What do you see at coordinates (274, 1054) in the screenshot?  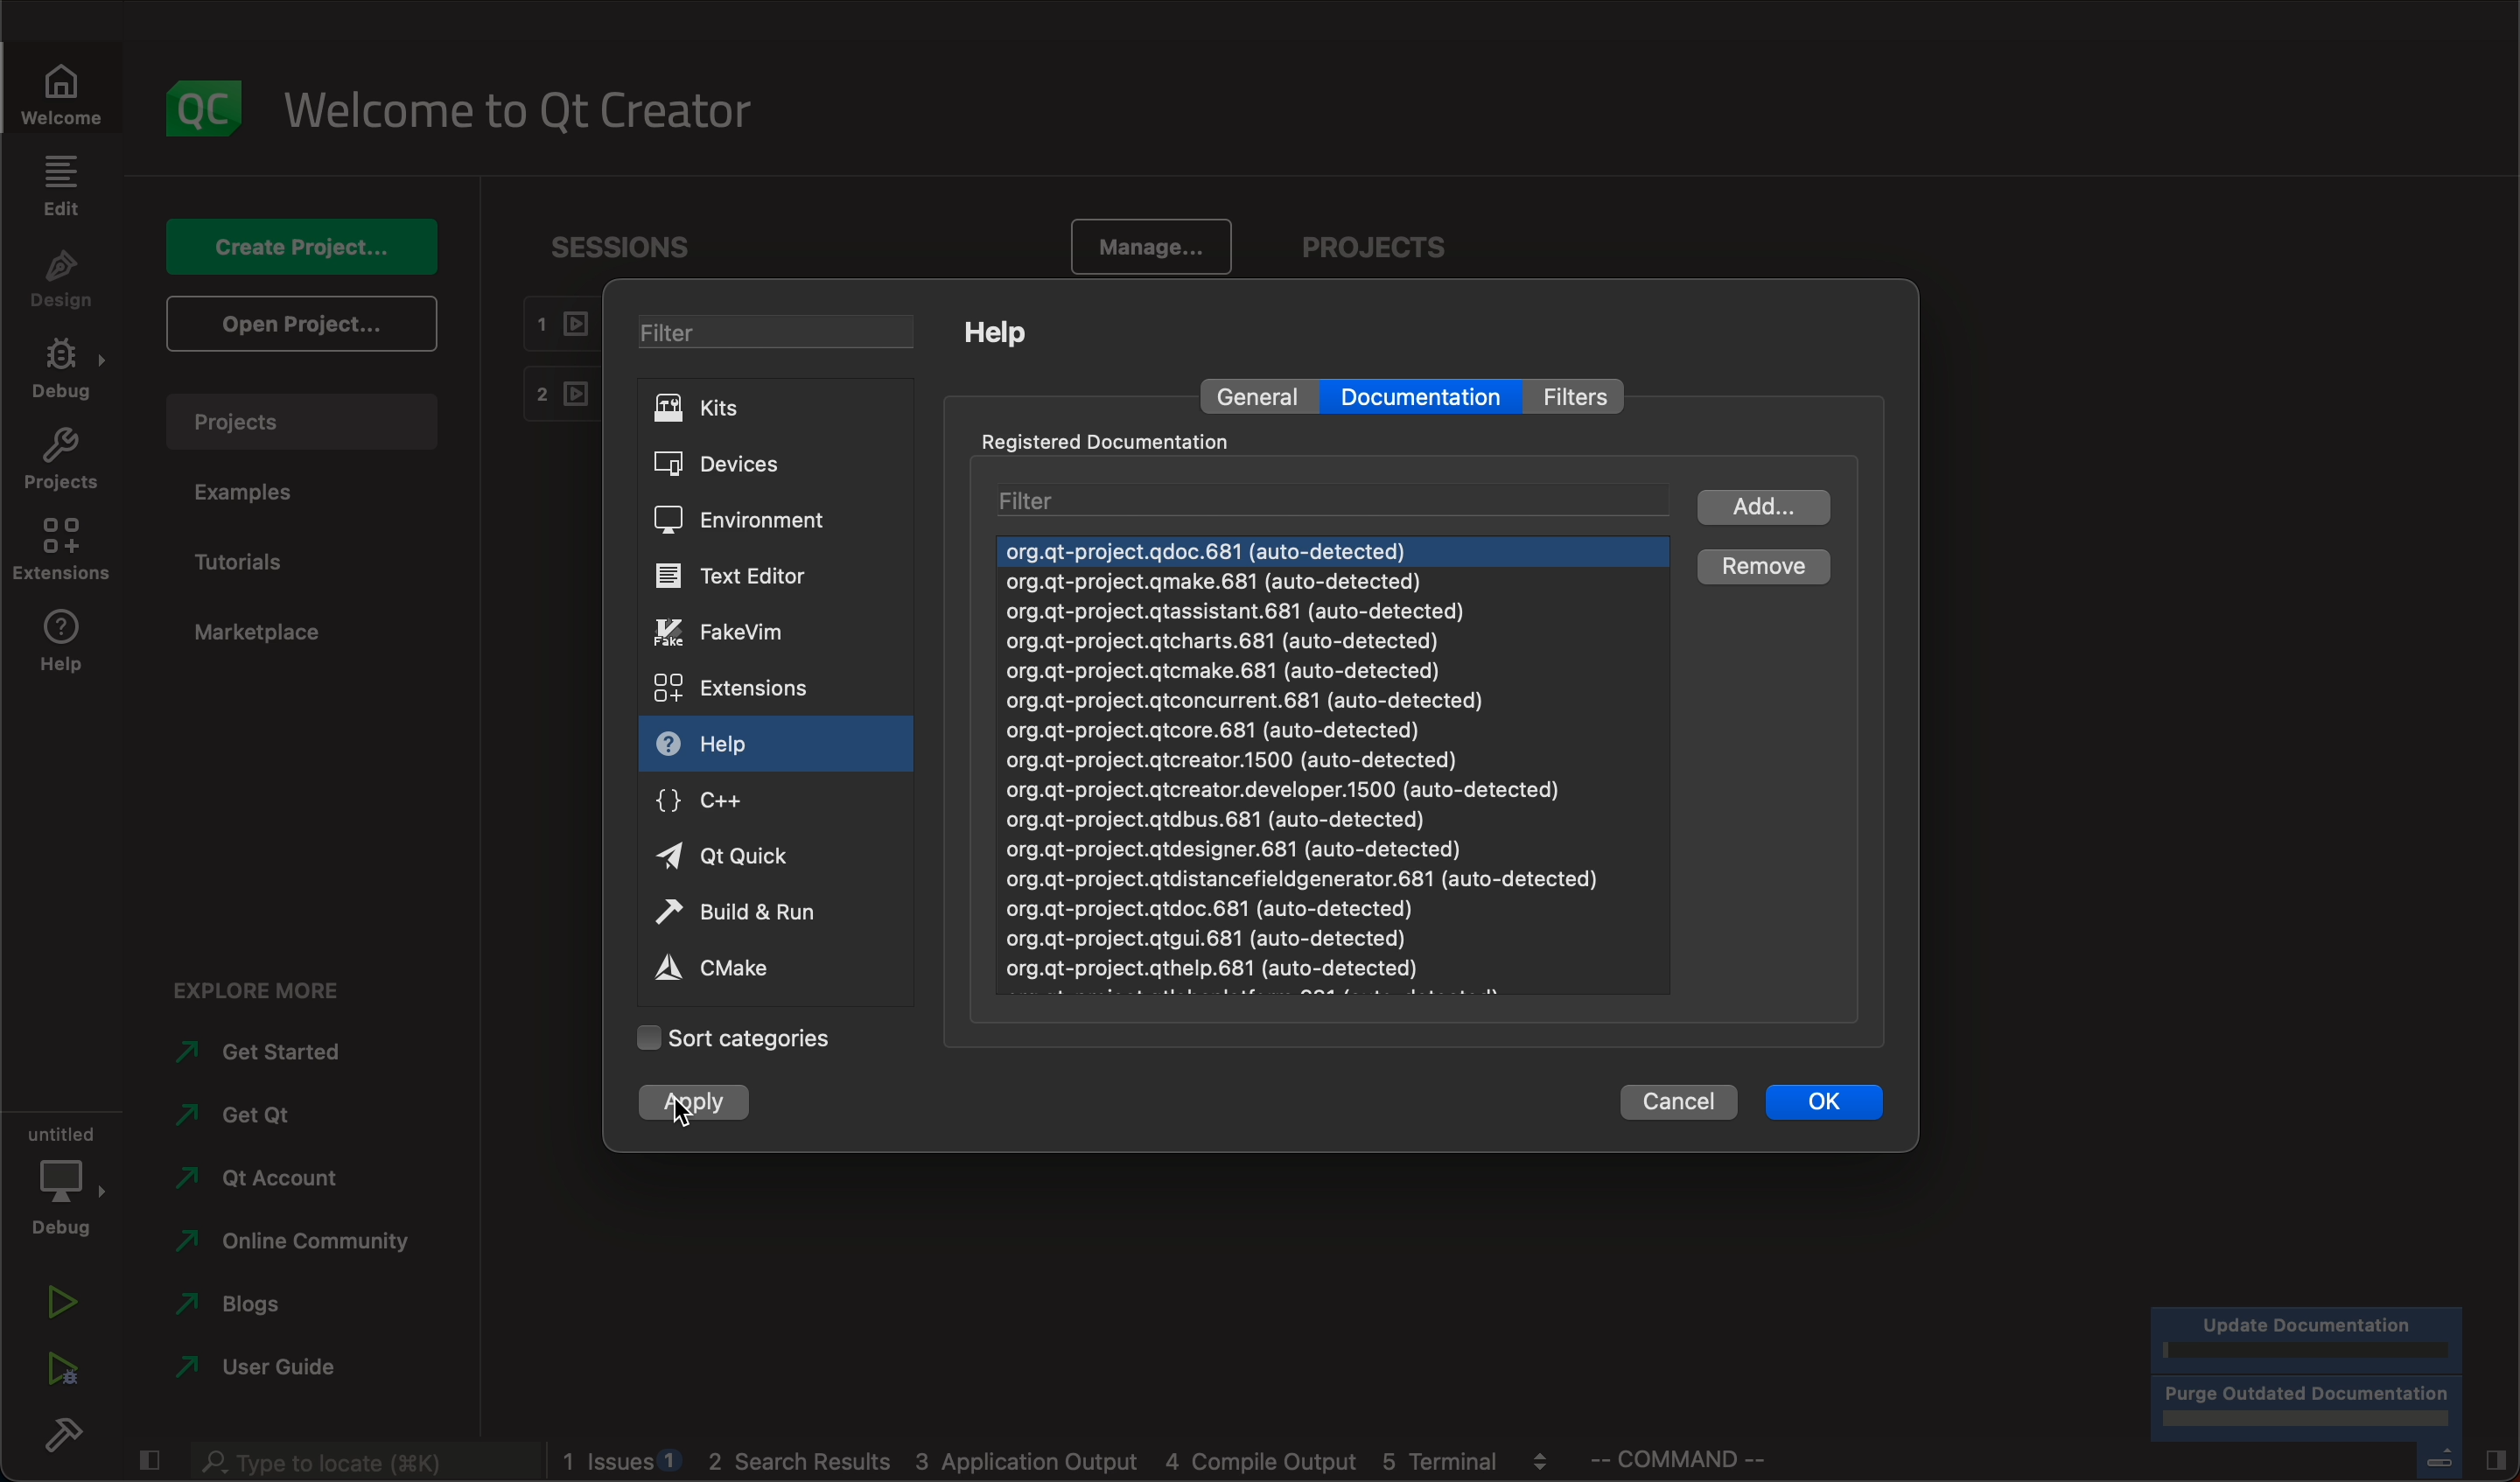 I see `started` at bounding box center [274, 1054].